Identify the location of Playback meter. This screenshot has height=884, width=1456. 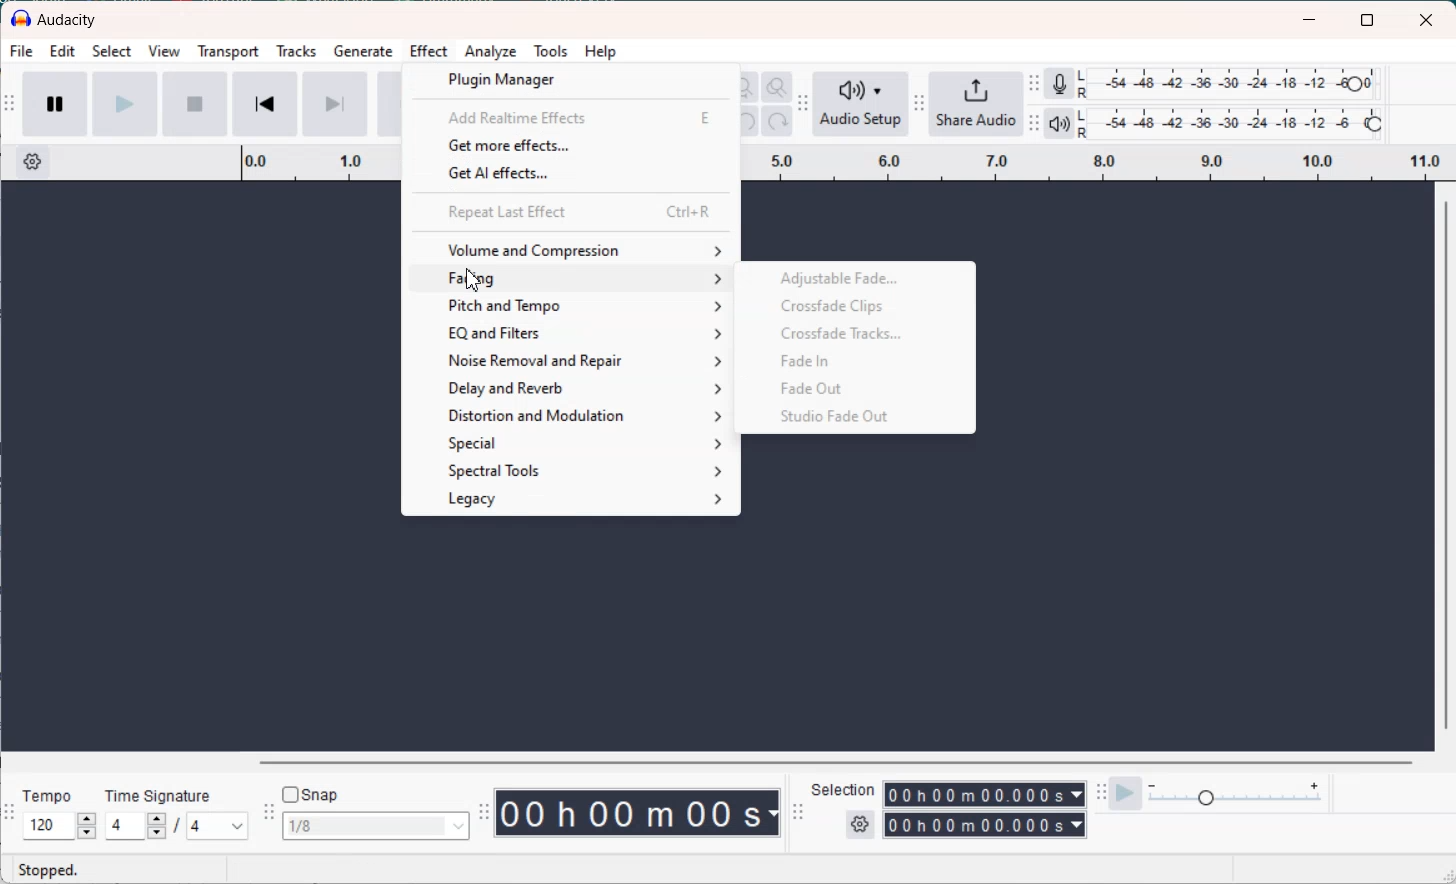
(1058, 124).